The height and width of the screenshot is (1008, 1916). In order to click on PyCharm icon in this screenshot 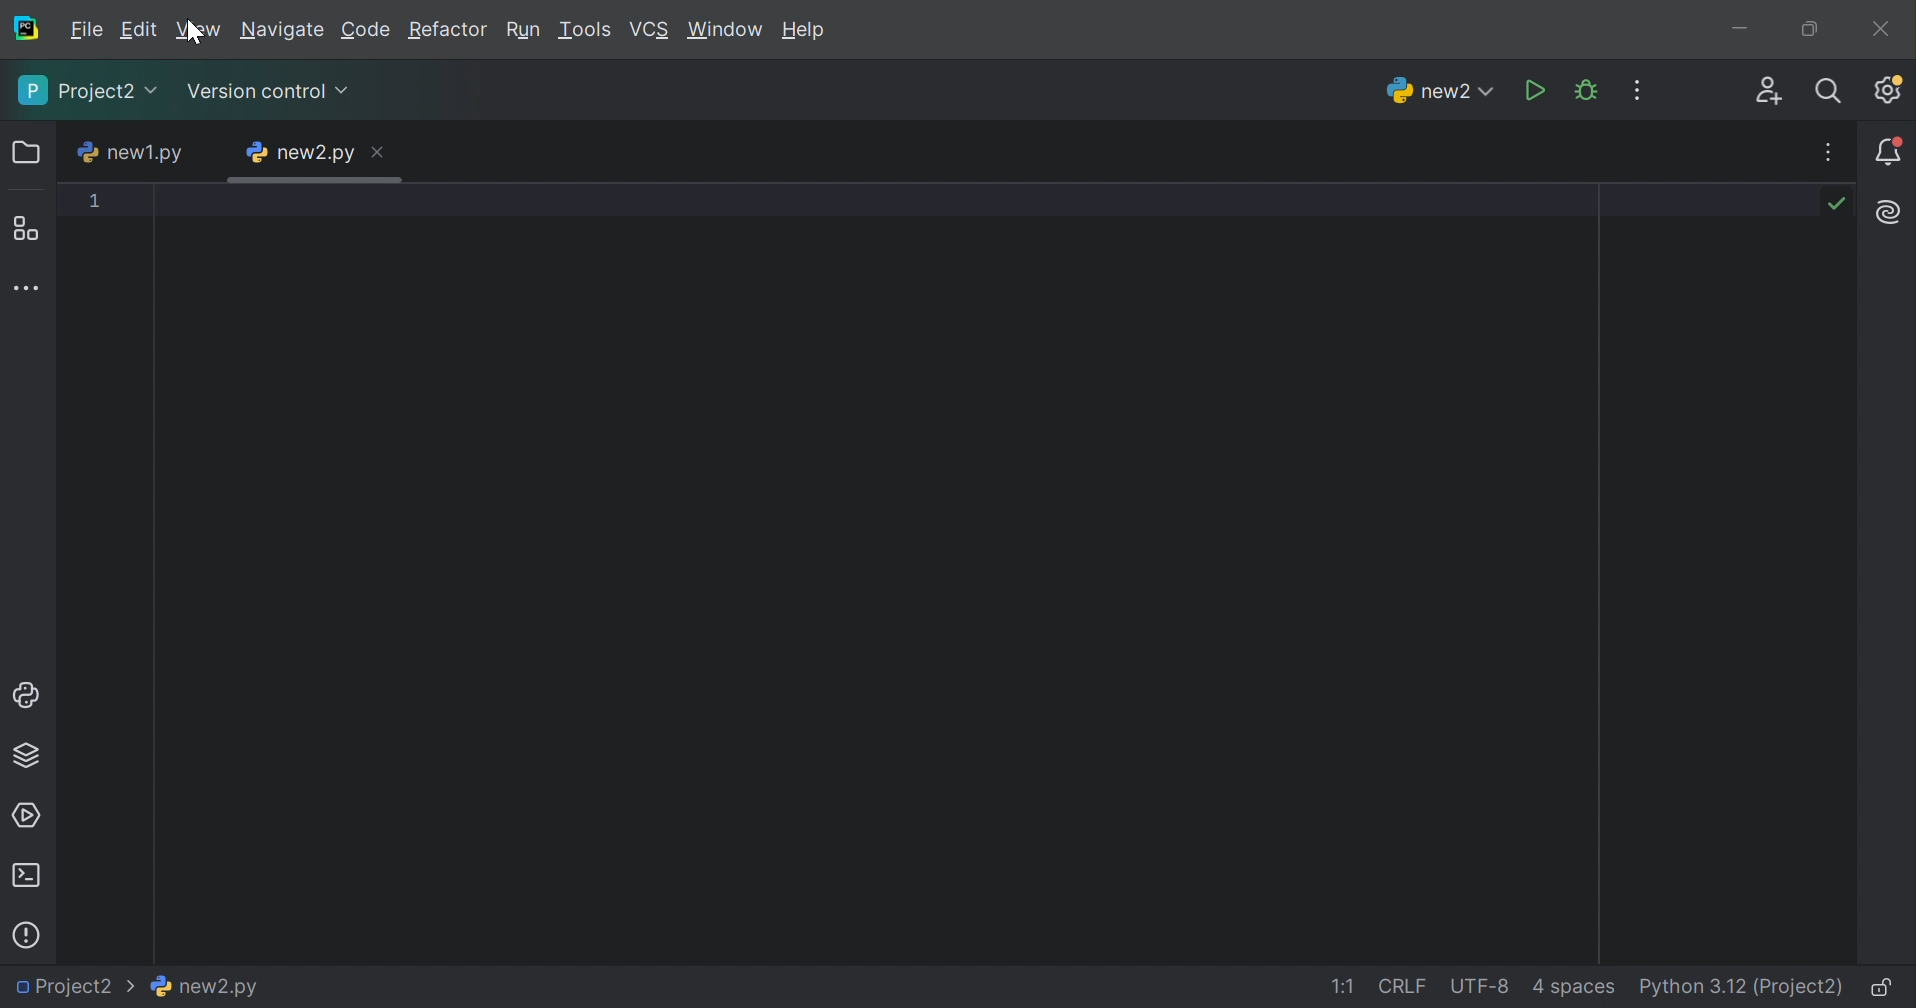, I will do `click(22, 27)`.